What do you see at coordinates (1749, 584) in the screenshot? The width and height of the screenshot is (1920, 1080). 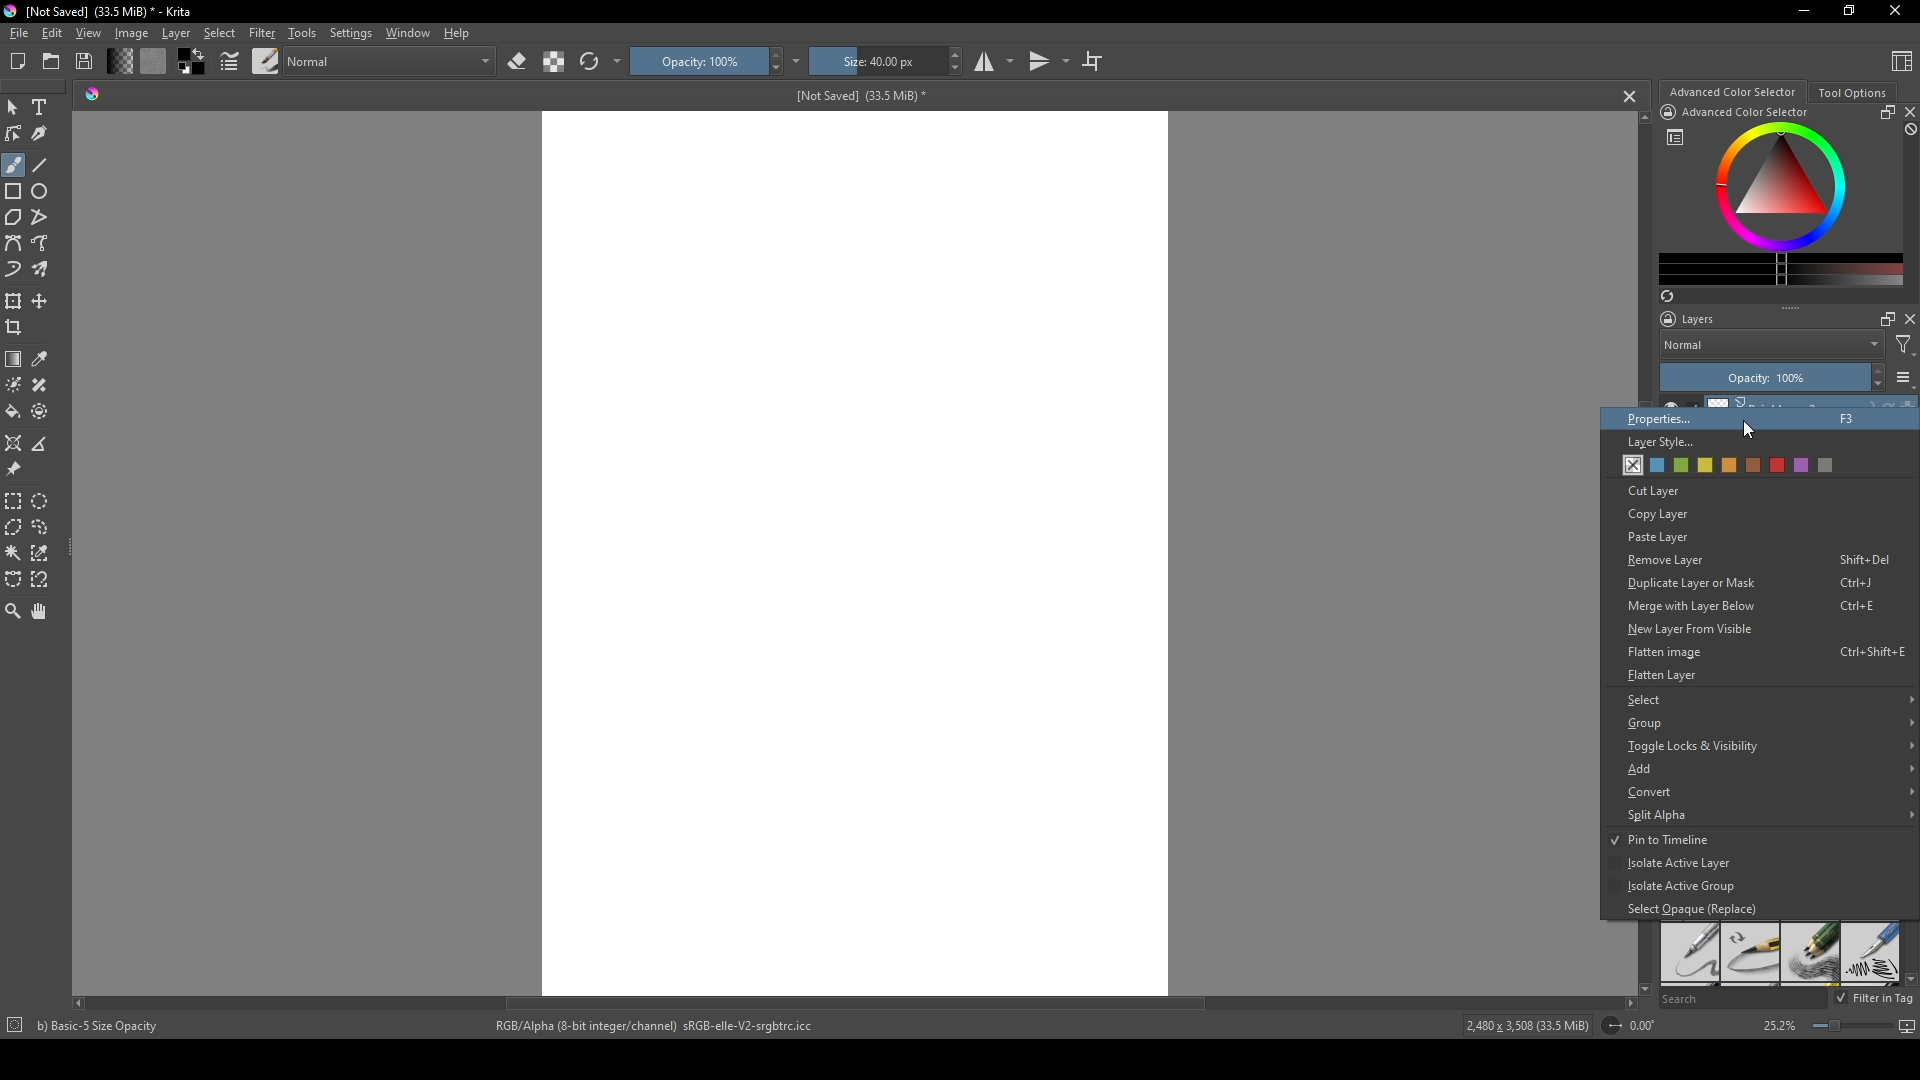 I see `Duplicate Layer or Mask` at bounding box center [1749, 584].